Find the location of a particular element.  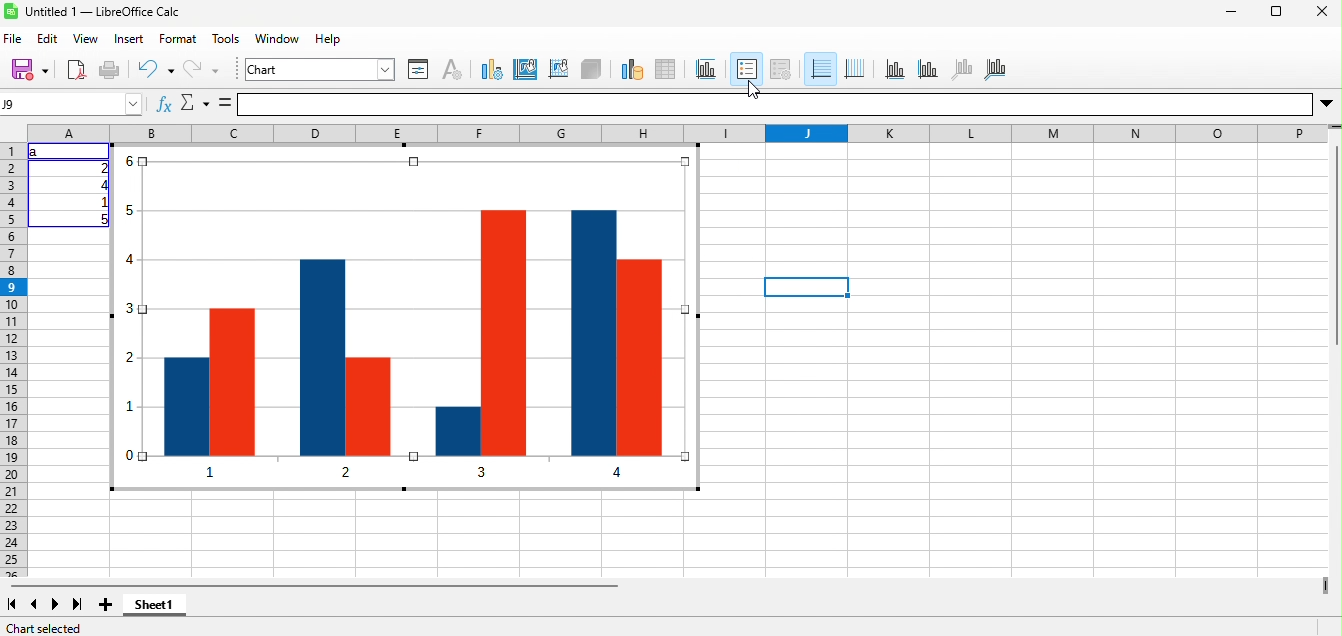

horizontal grids is located at coordinates (821, 70).